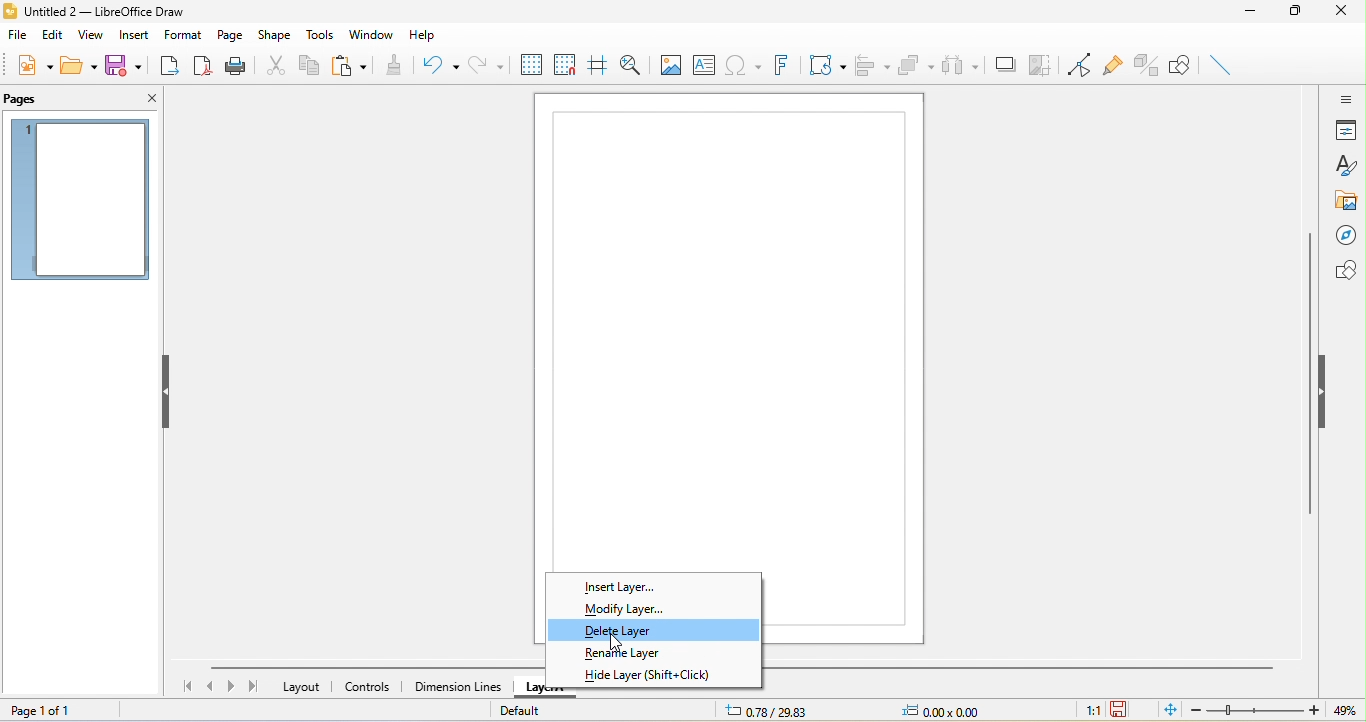 The image size is (1366, 722). I want to click on print, so click(235, 64).